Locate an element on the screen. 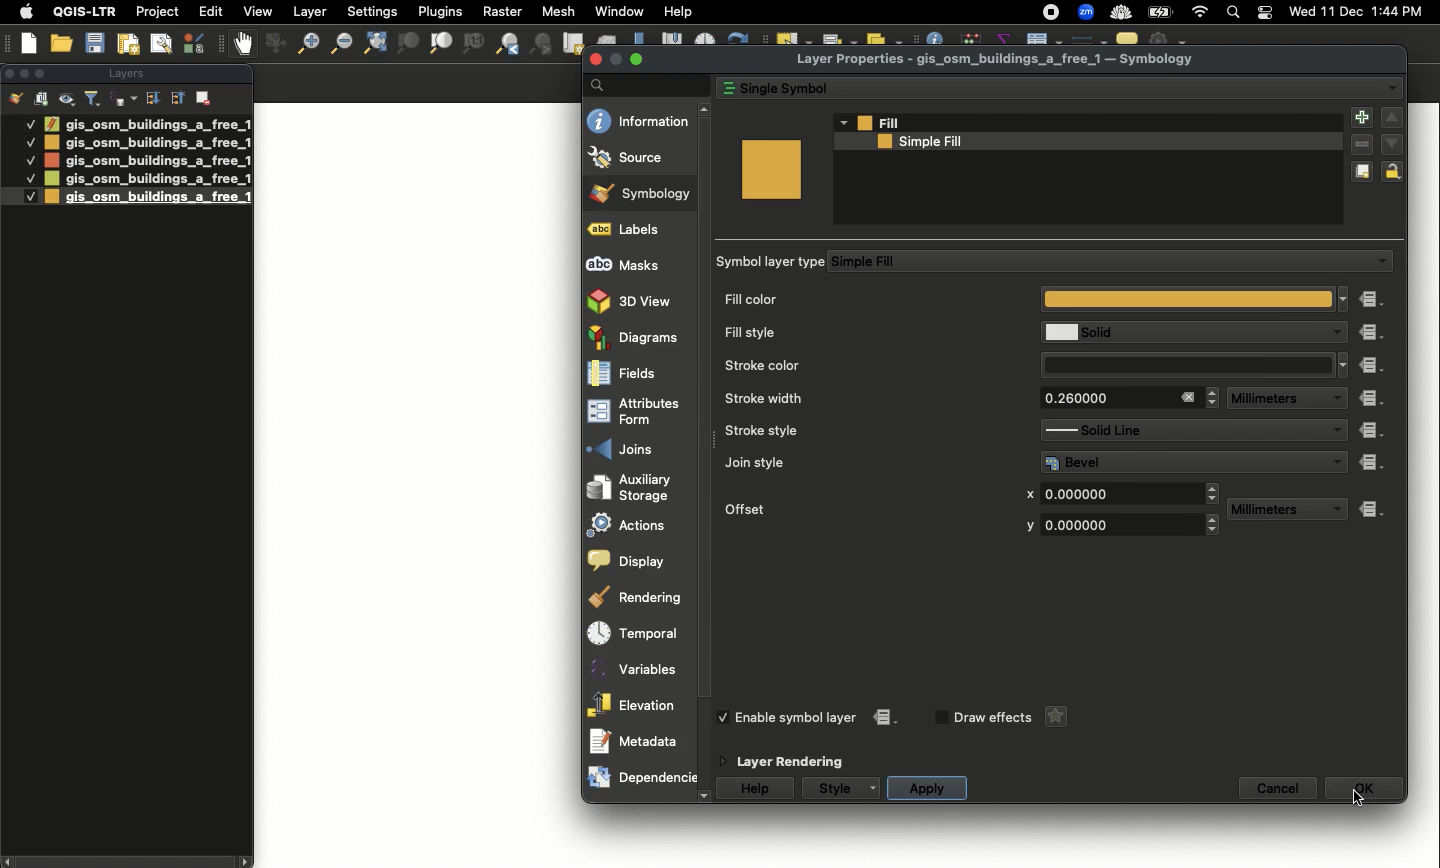 Image resolution: width=1440 pixels, height=868 pixels.  is located at coordinates (1186, 364).